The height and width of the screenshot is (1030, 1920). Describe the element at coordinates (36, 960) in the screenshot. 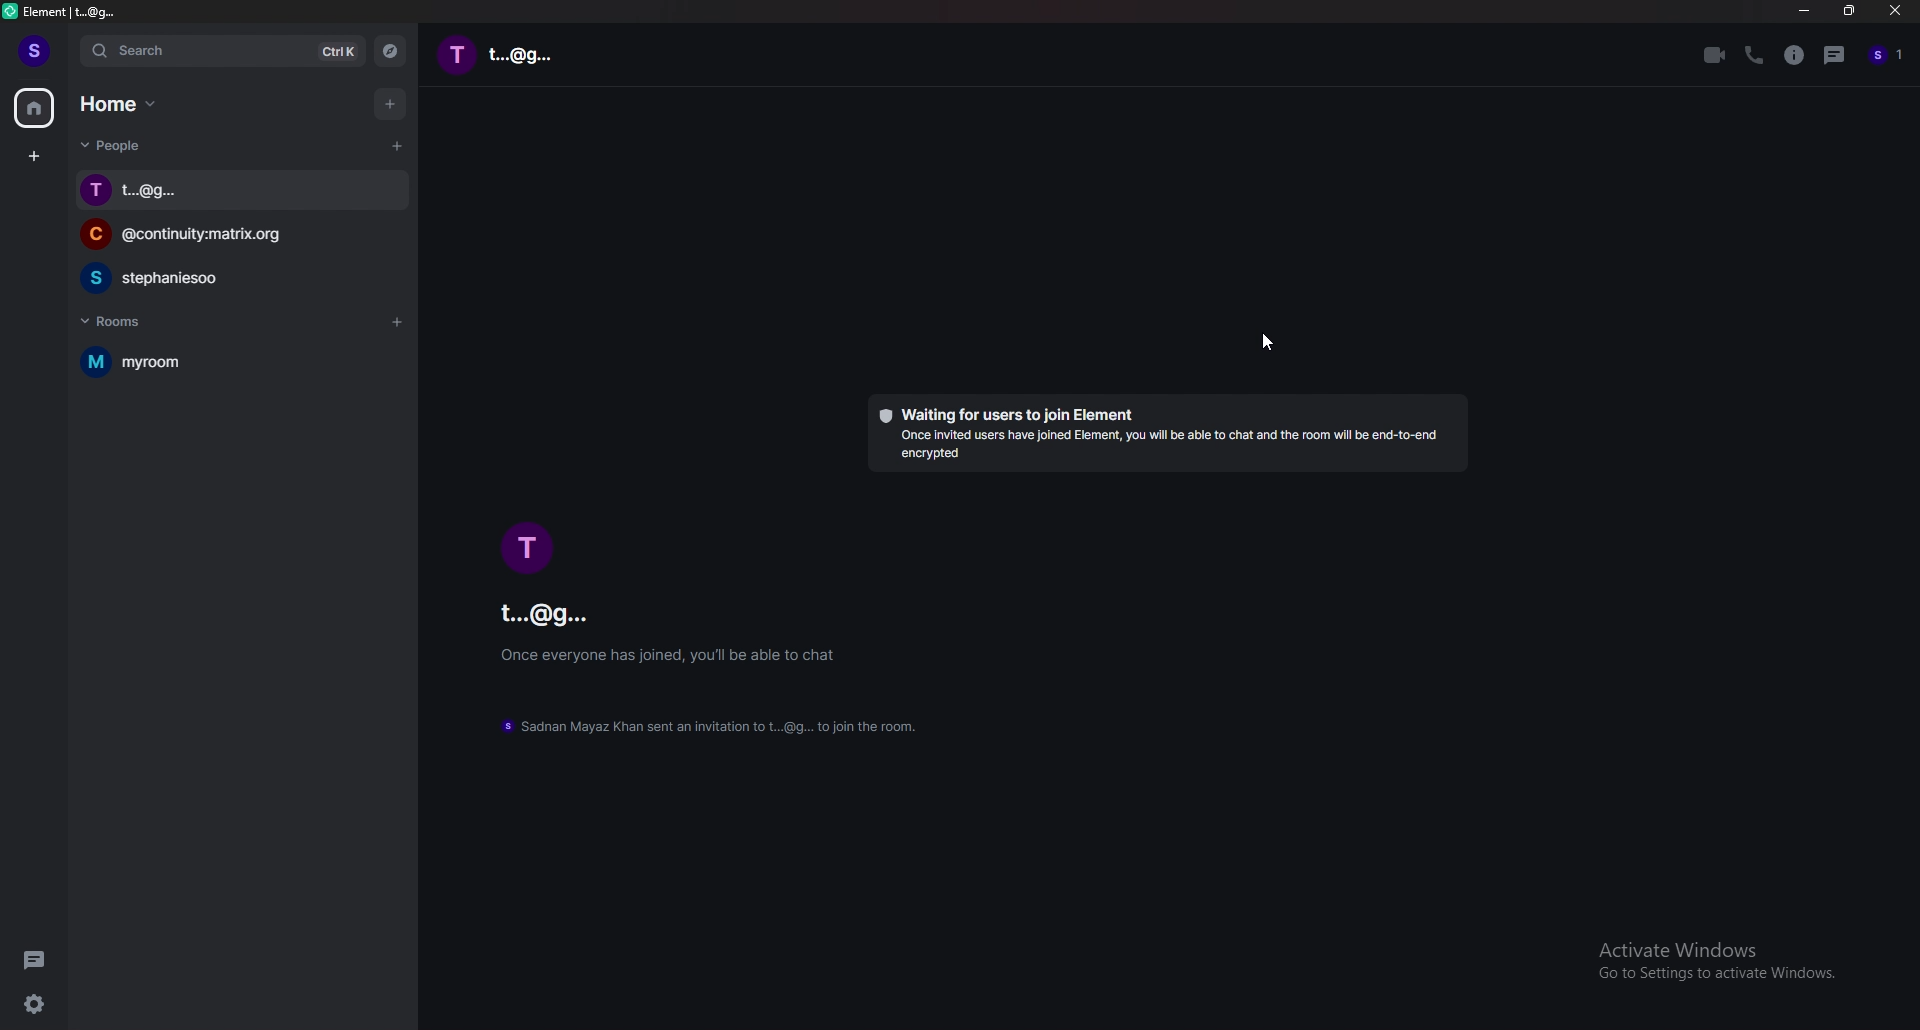

I see `threads` at that location.